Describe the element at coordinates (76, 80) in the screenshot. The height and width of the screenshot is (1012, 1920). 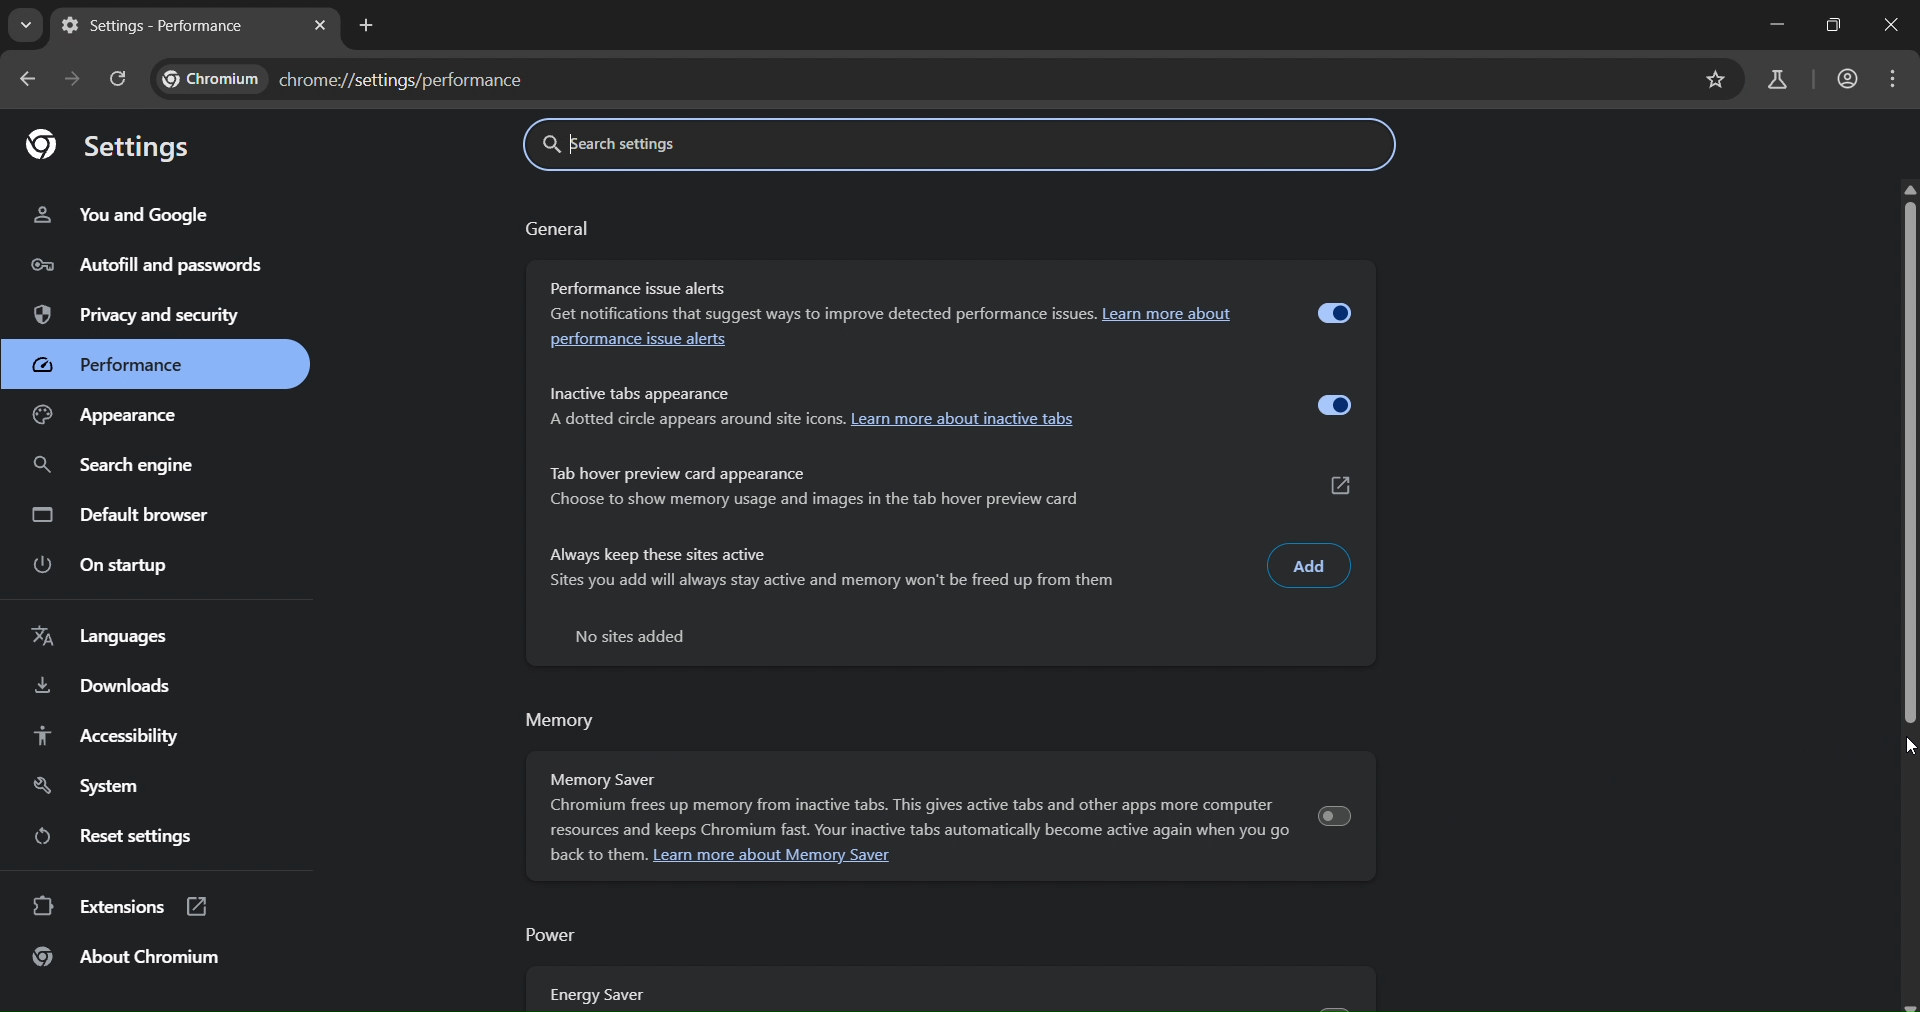
I see `go forward one page` at that location.